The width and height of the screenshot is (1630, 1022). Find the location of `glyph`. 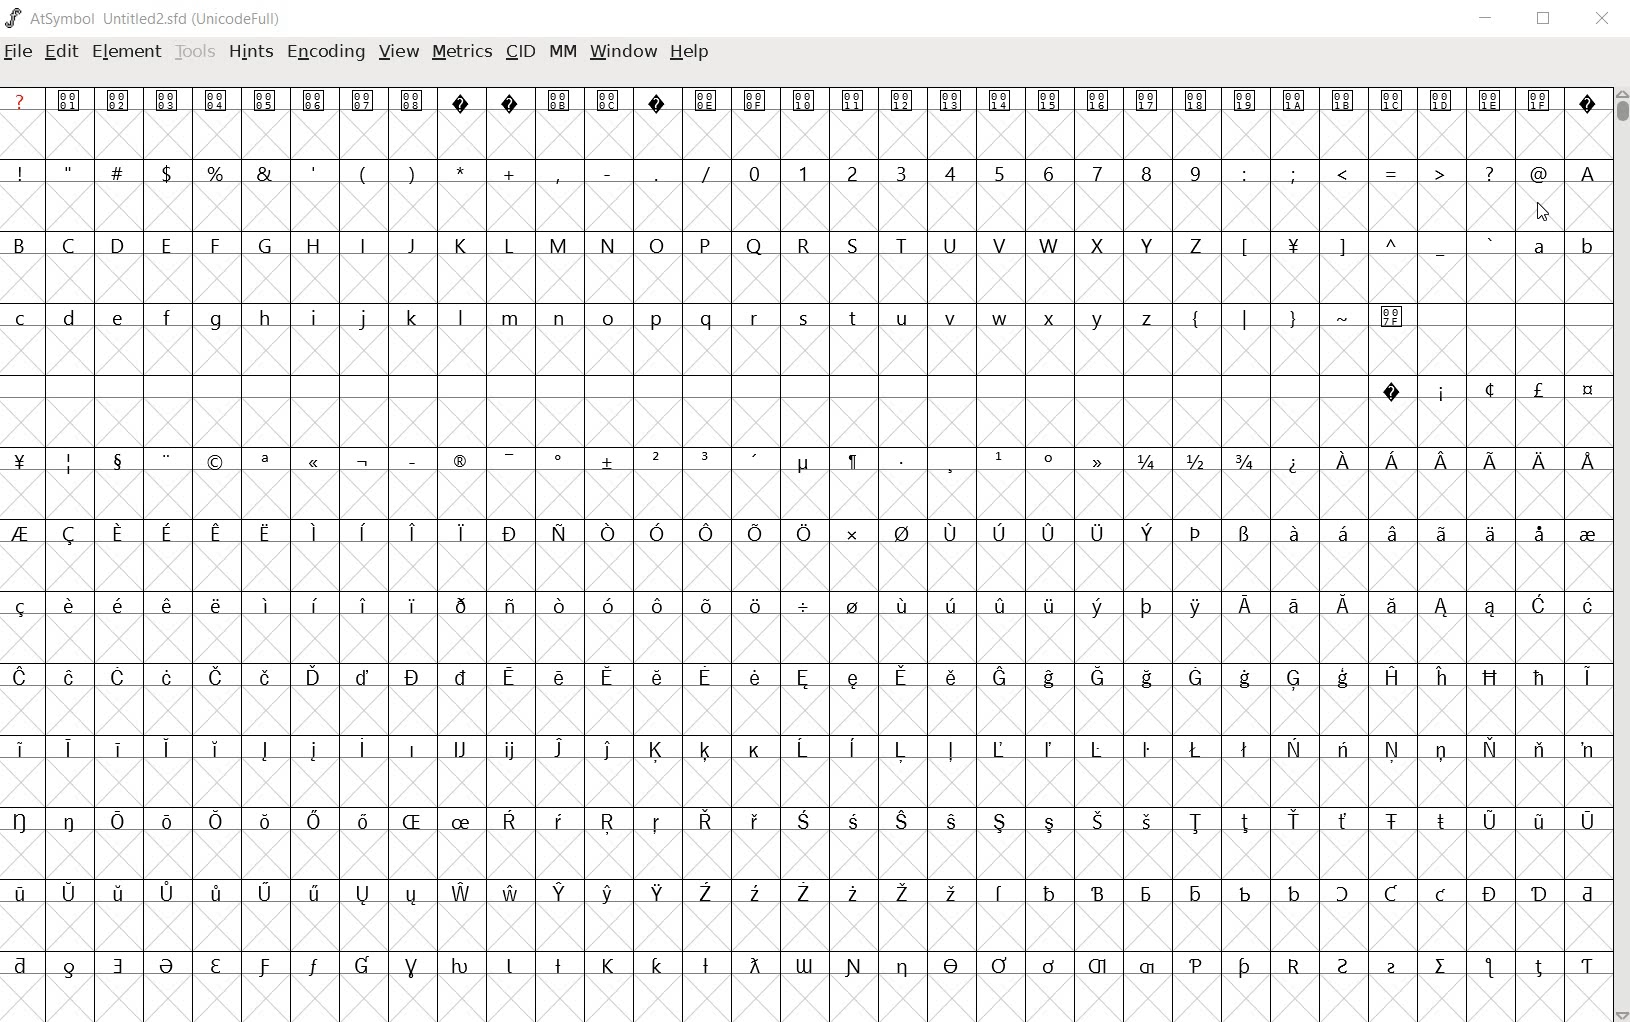

glyph is located at coordinates (803, 553).